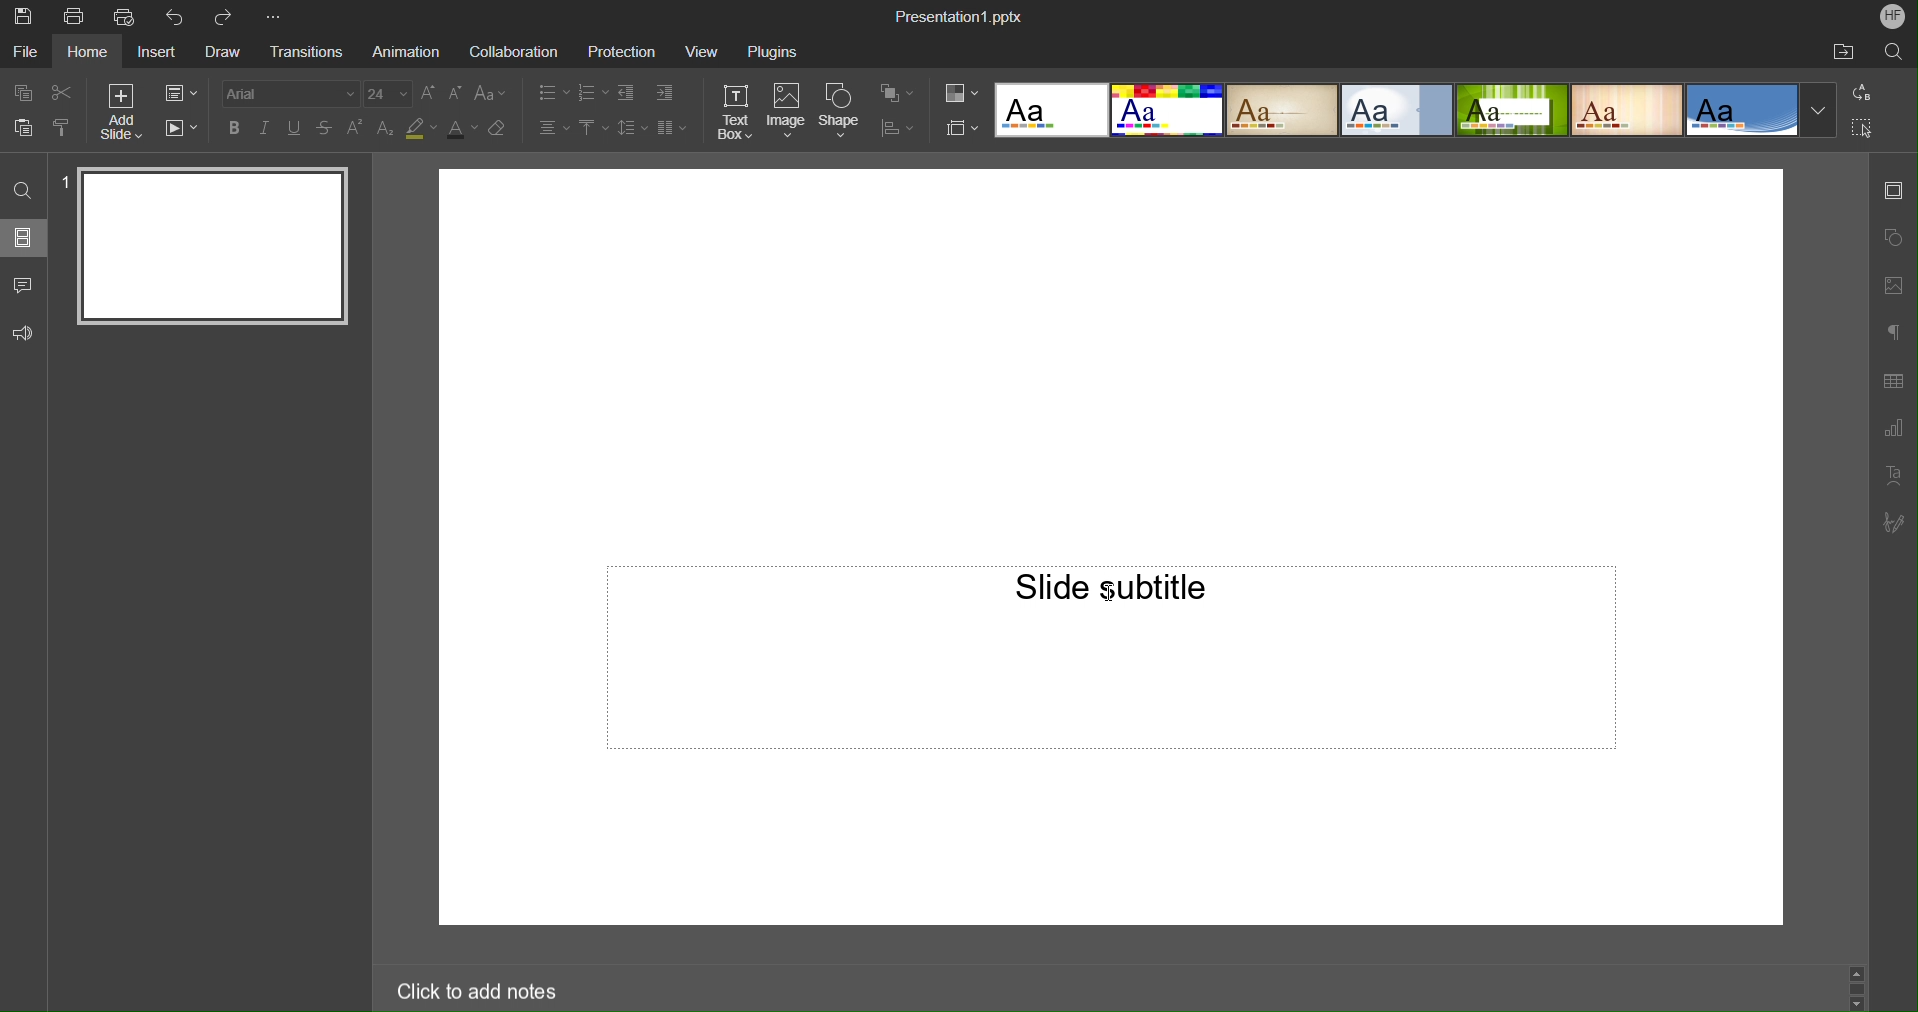 Image resolution: width=1918 pixels, height=1012 pixels. Describe the element at coordinates (1856, 988) in the screenshot. I see `scrollbar` at that location.